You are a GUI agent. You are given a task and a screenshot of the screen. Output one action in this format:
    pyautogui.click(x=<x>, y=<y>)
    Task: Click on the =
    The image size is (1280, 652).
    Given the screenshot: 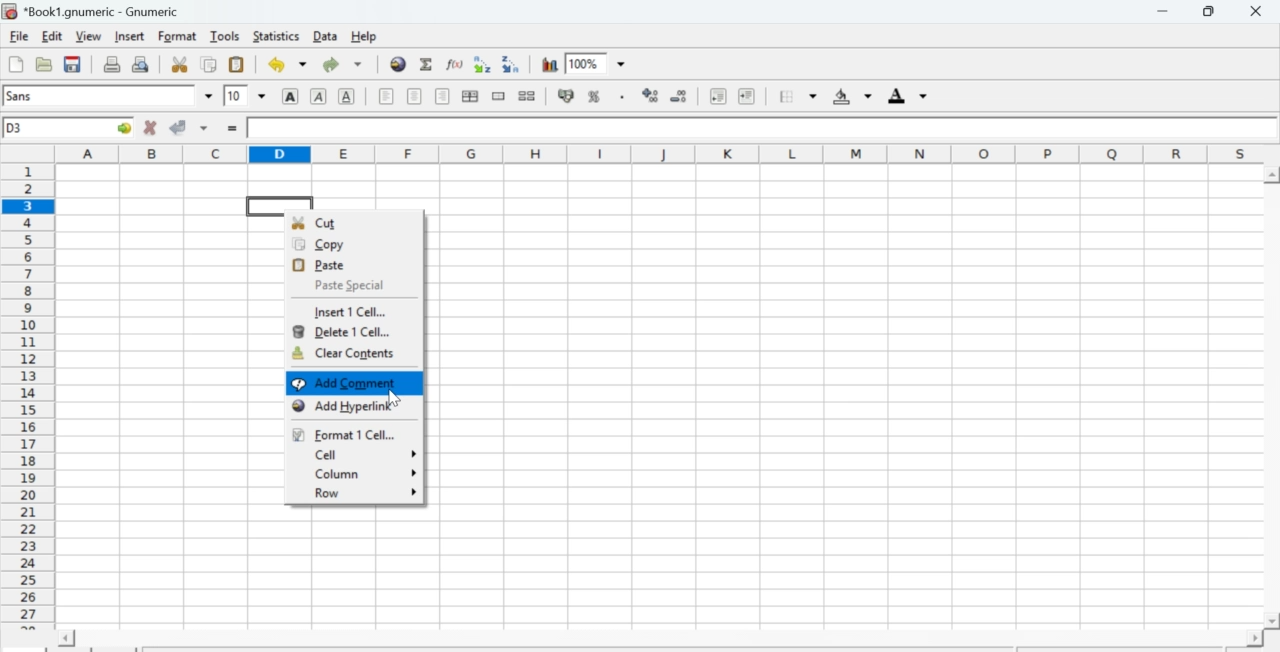 What is the action you would take?
    pyautogui.click(x=231, y=129)
    